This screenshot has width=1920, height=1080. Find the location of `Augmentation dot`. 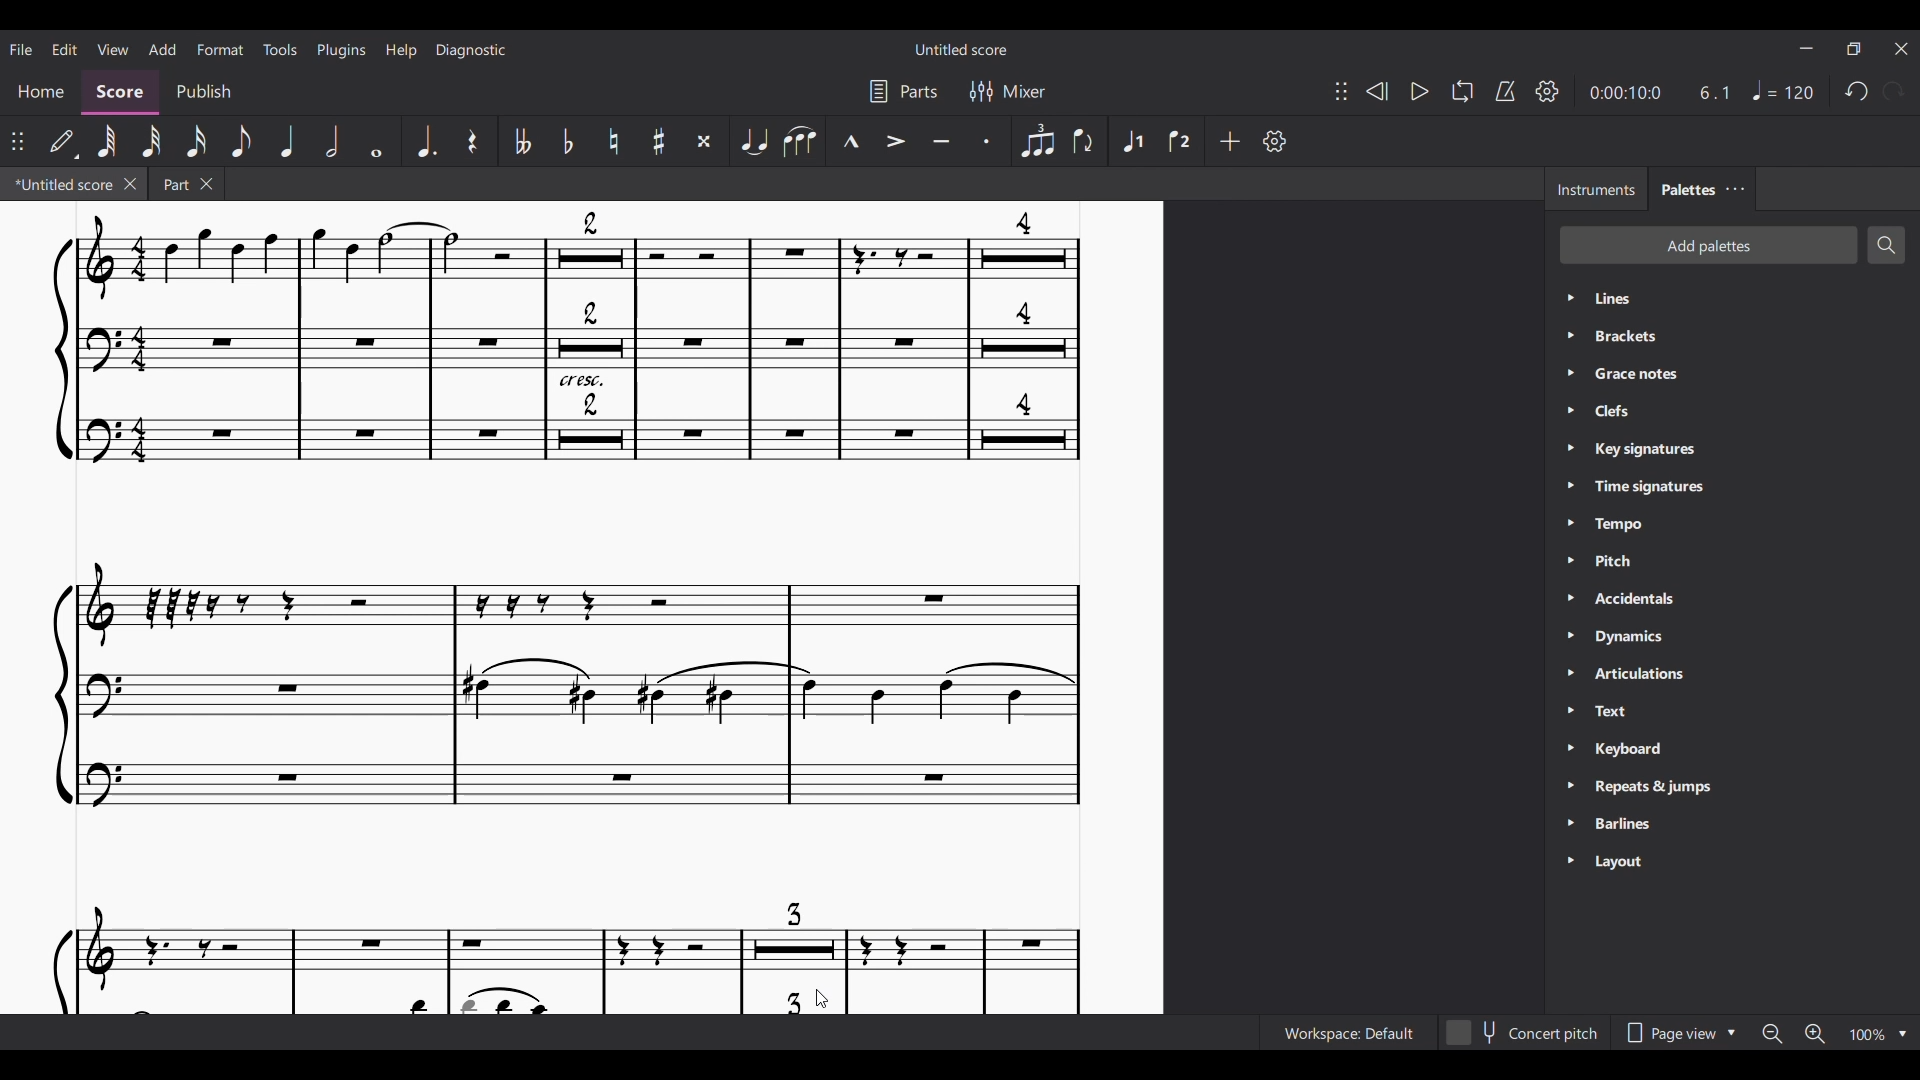

Augmentation dot is located at coordinates (426, 141).